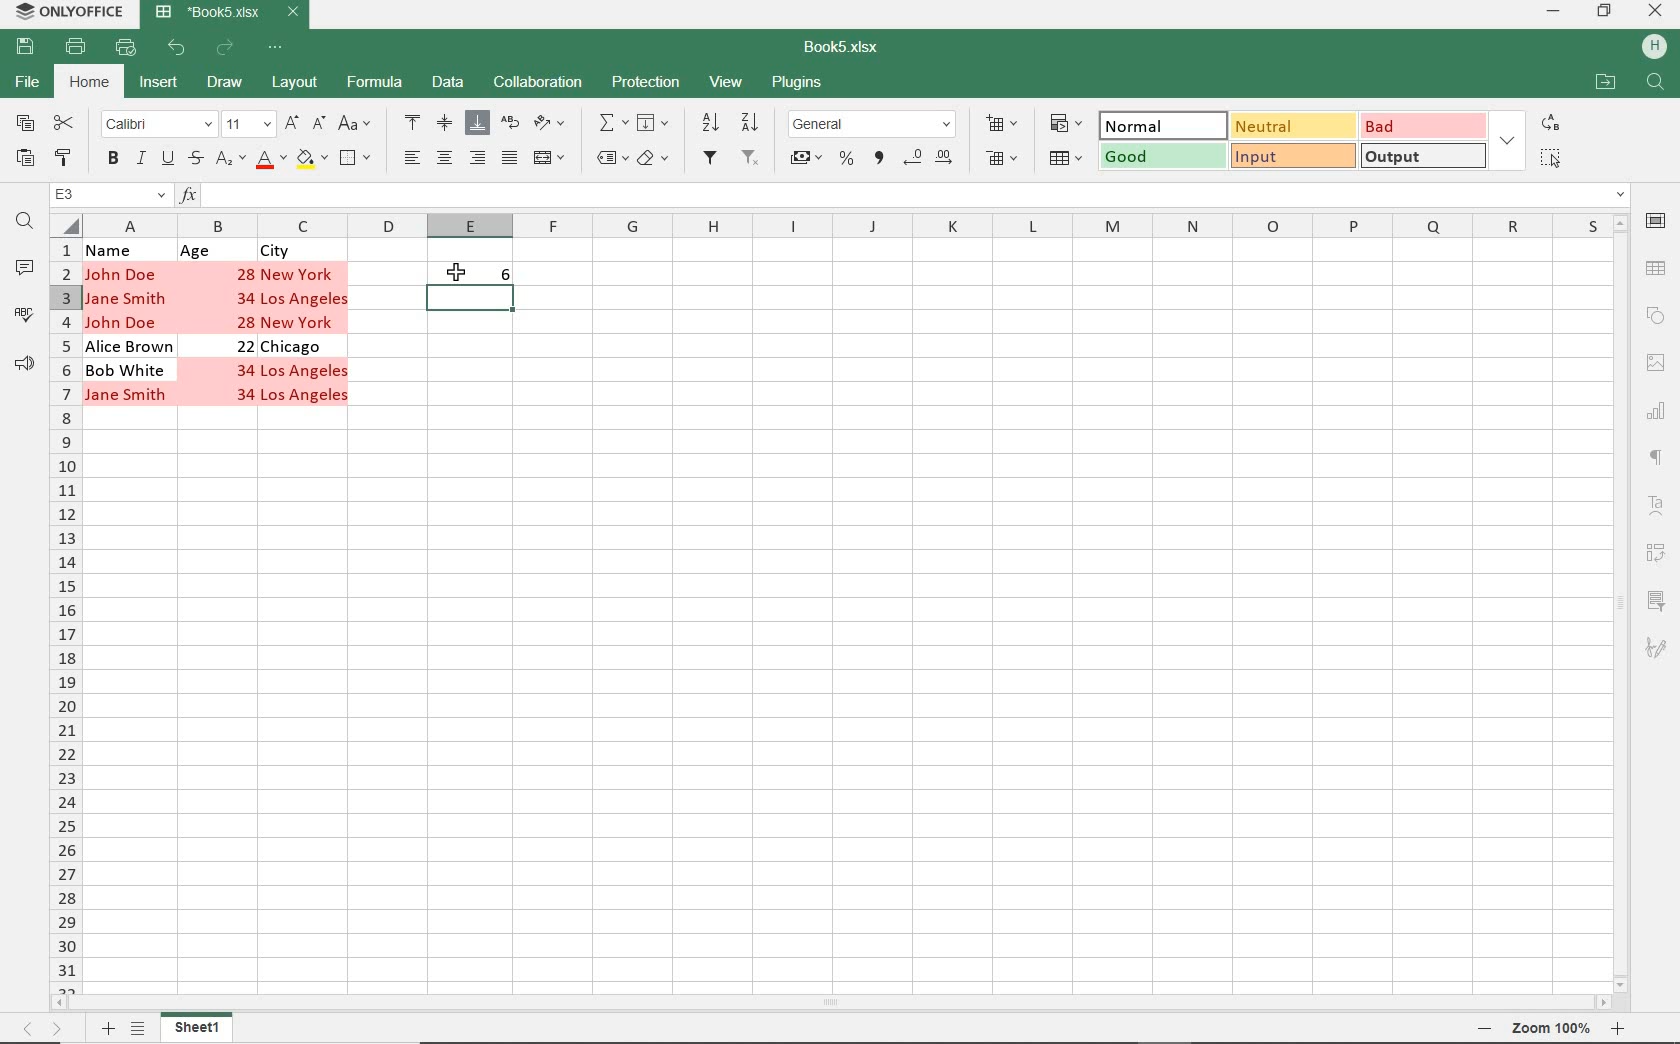 The image size is (1680, 1044). I want to click on FILL COLOR, so click(311, 161).